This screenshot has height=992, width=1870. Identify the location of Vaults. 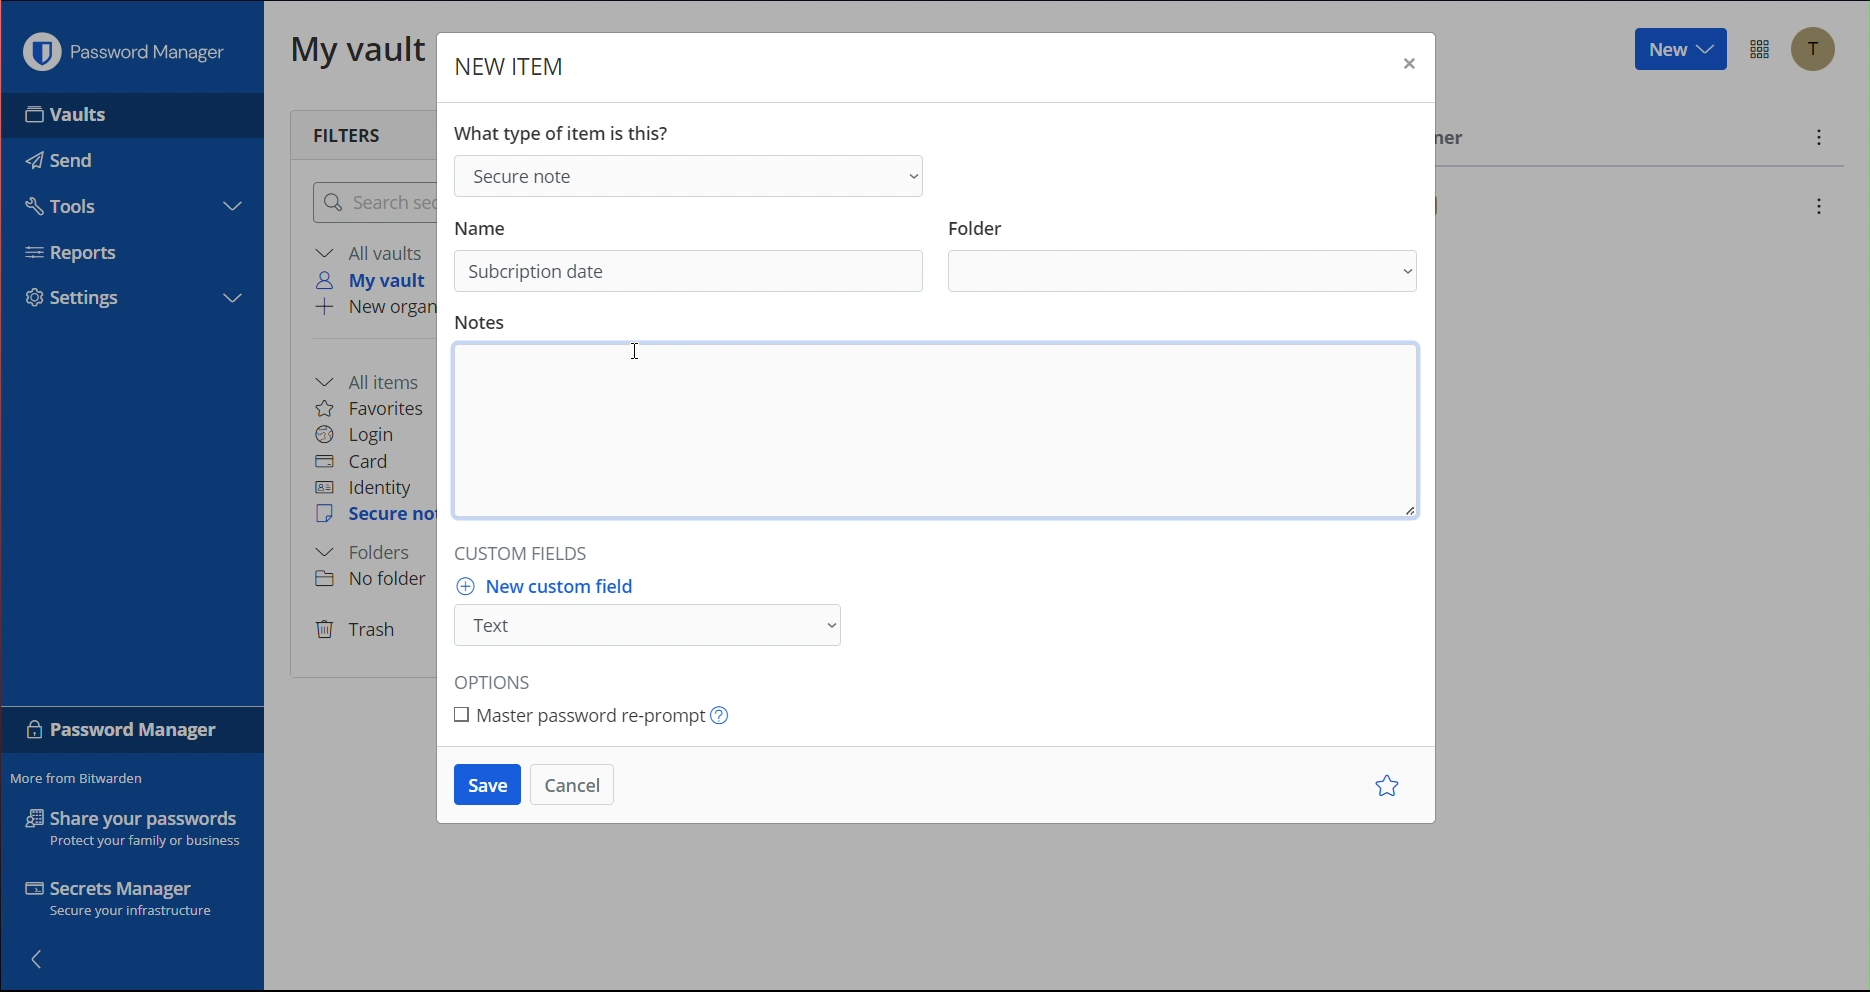
(99, 115).